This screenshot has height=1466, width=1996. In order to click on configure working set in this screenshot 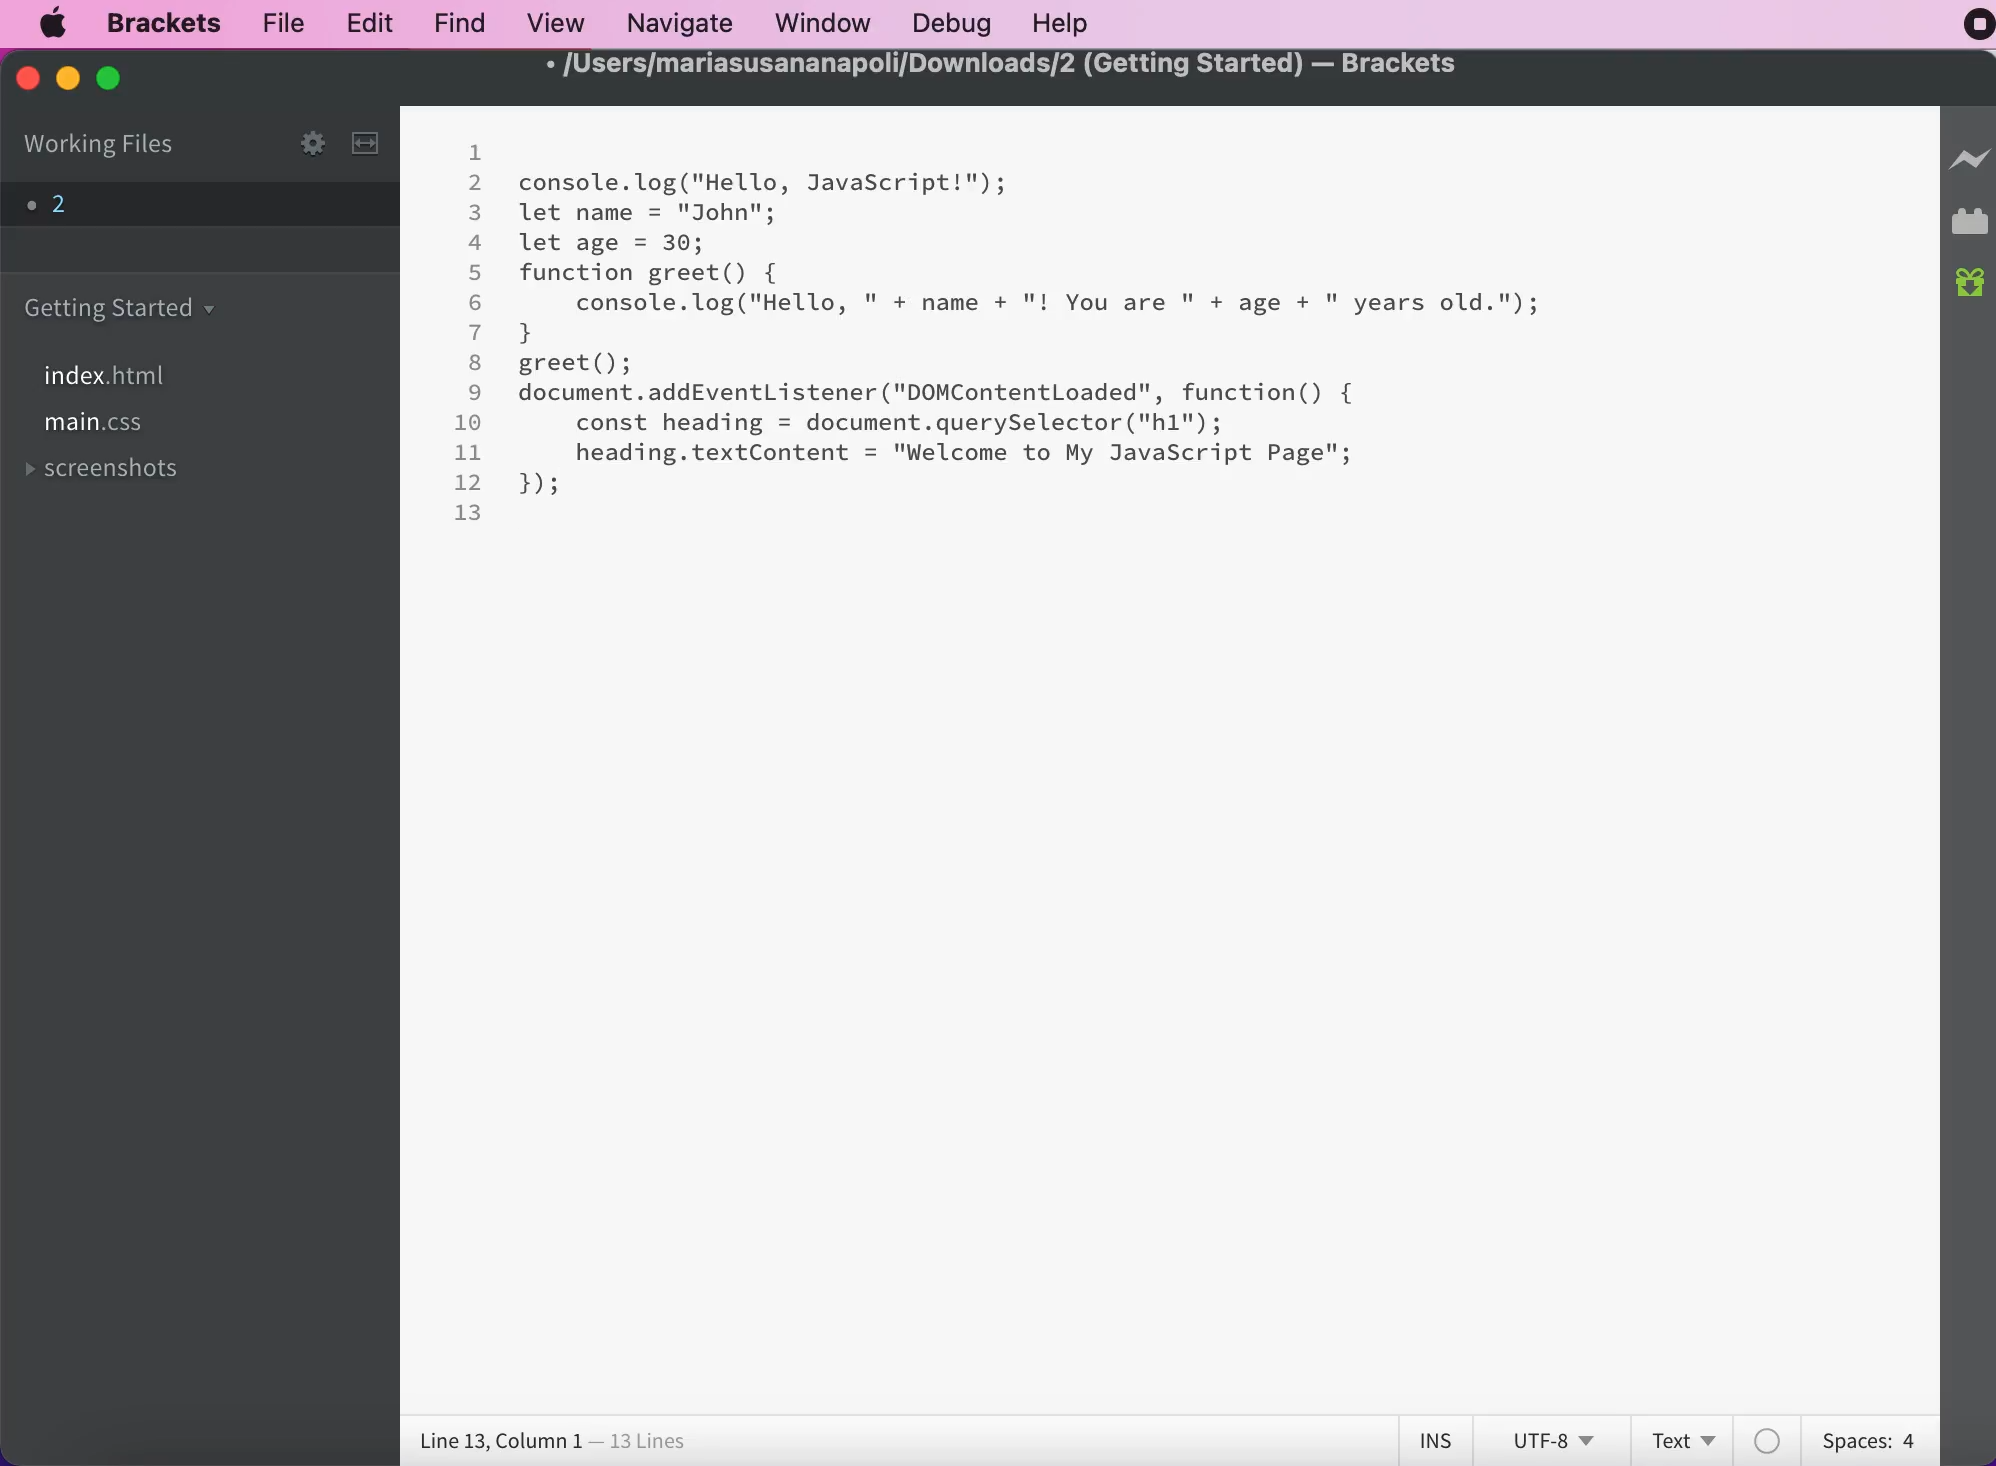, I will do `click(311, 143)`.